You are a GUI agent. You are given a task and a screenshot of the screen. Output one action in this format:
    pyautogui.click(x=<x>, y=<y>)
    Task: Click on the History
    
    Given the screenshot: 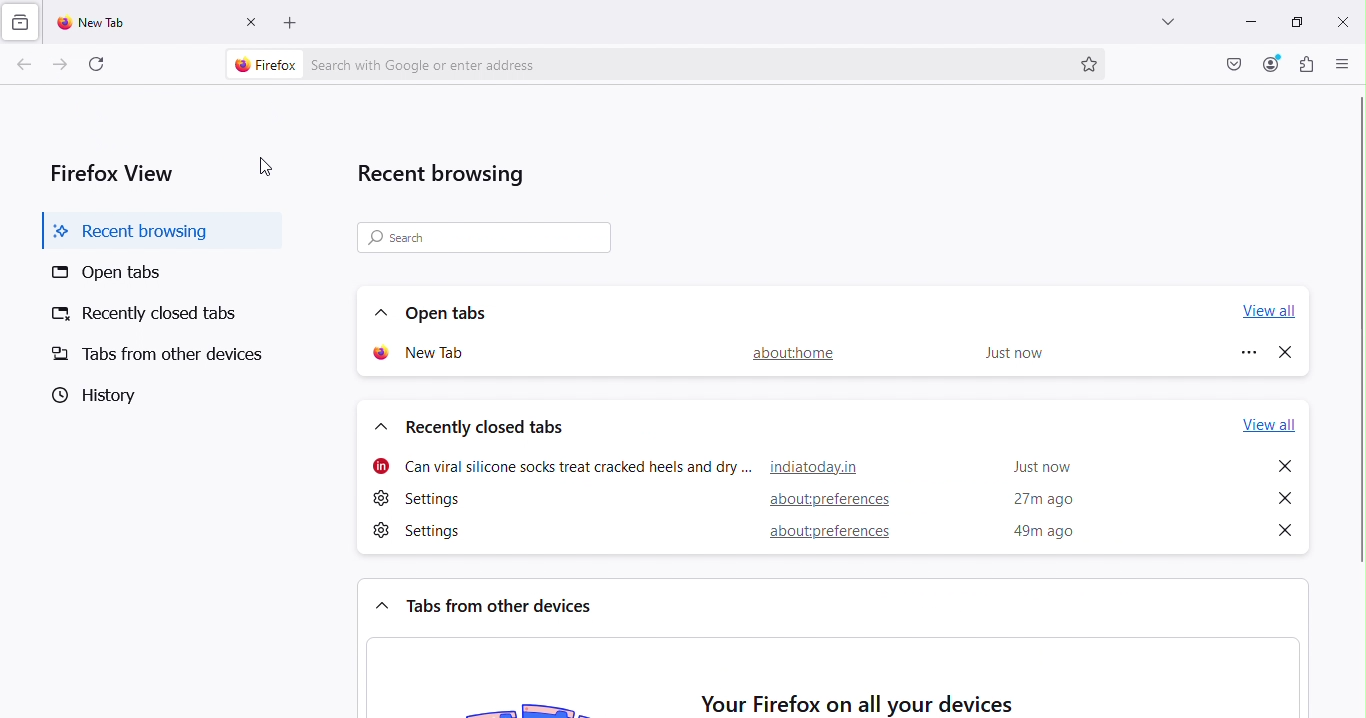 What is the action you would take?
    pyautogui.click(x=101, y=396)
    